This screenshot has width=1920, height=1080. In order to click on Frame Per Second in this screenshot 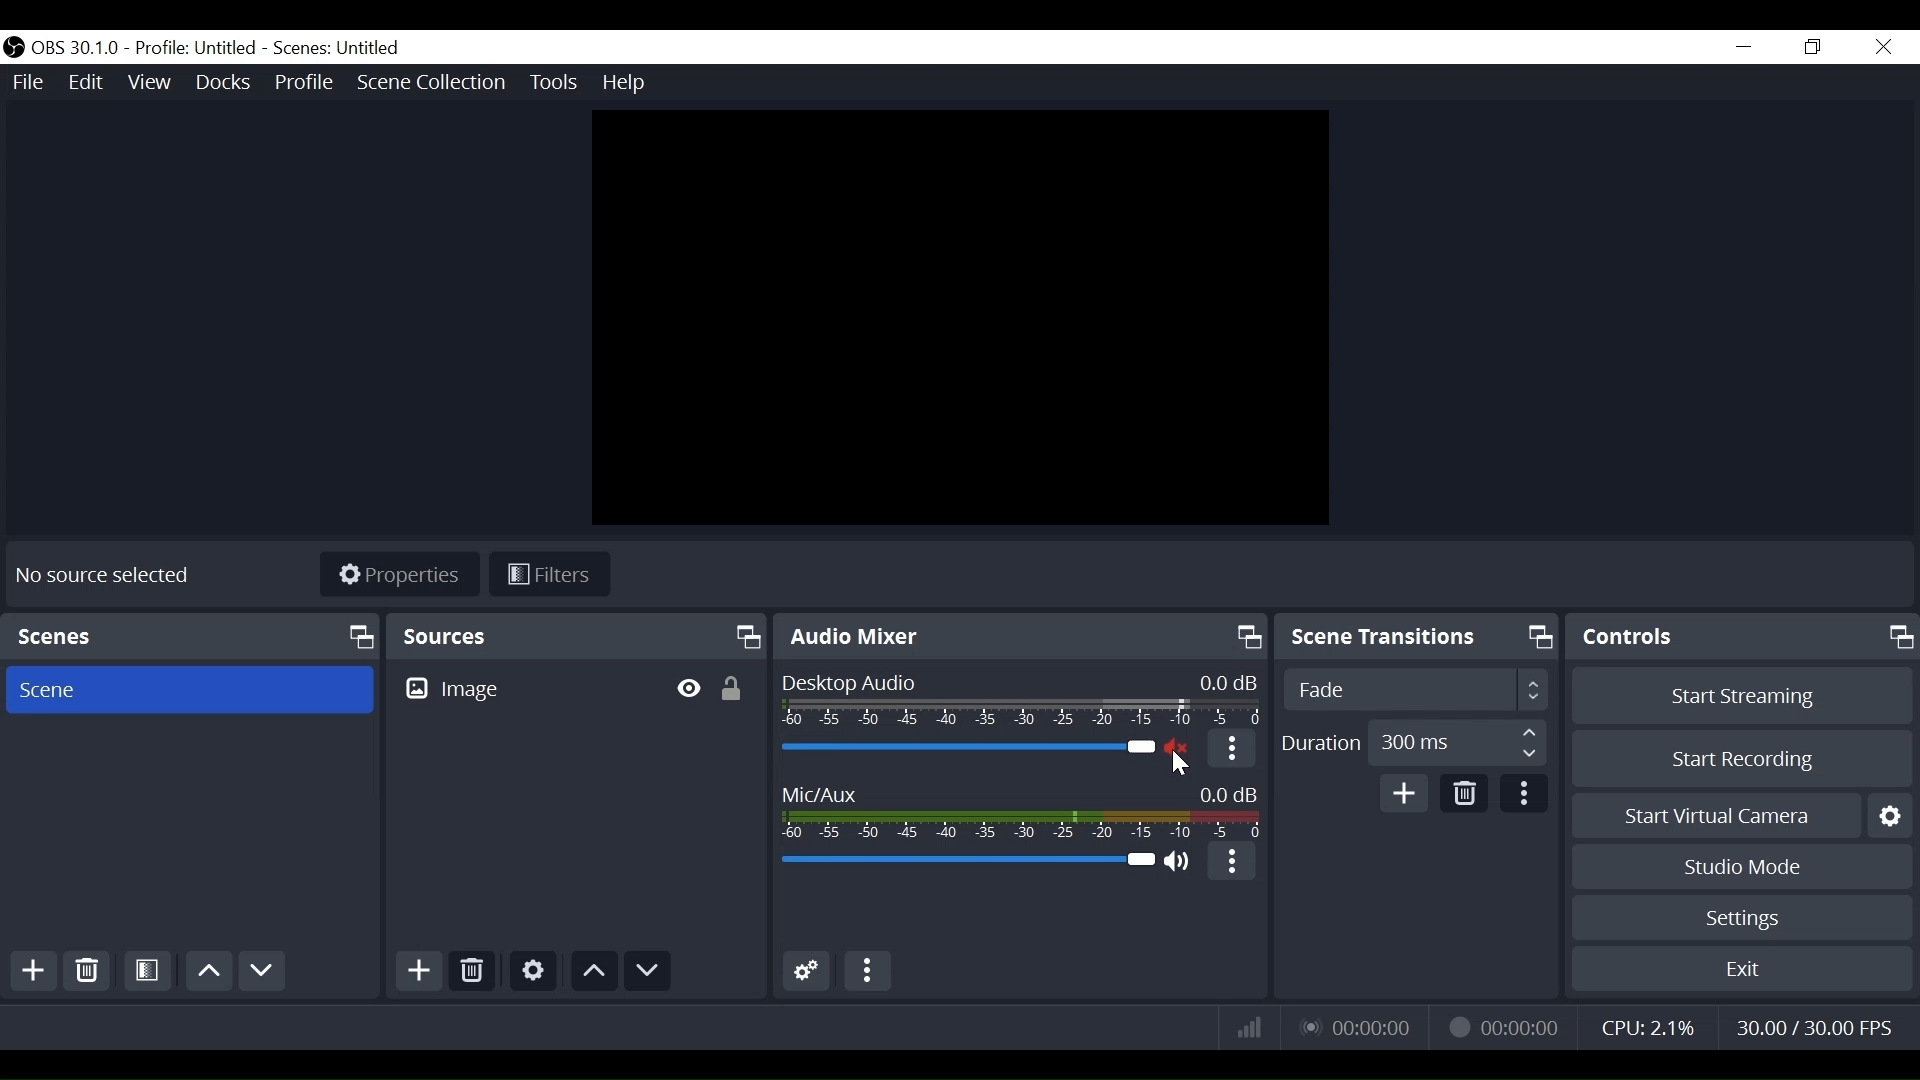, I will do `click(1819, 1024)`.